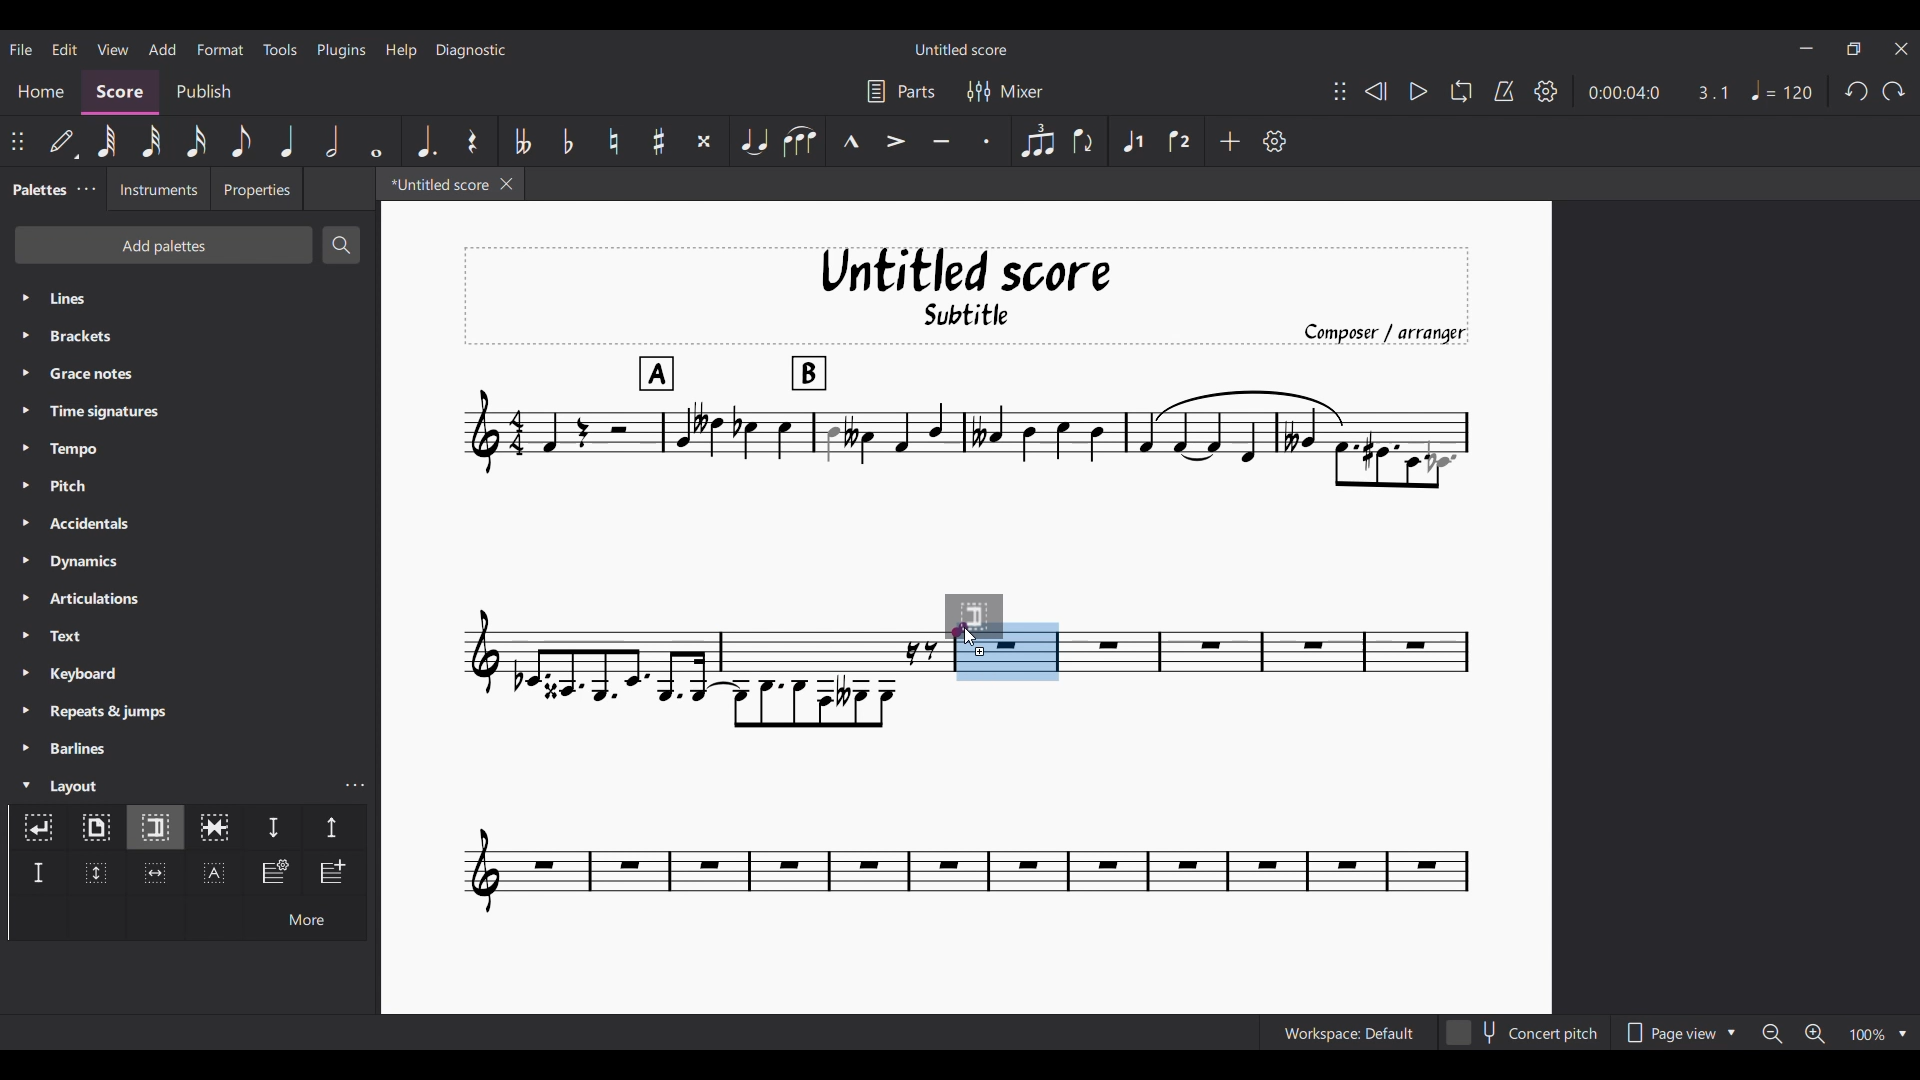 The height and width of the screenshot is (1080, 1920). What do you see at coordinates (424, 141) in the screenshot?
I see `Augmentation dot` at bounding box center [424, 141].